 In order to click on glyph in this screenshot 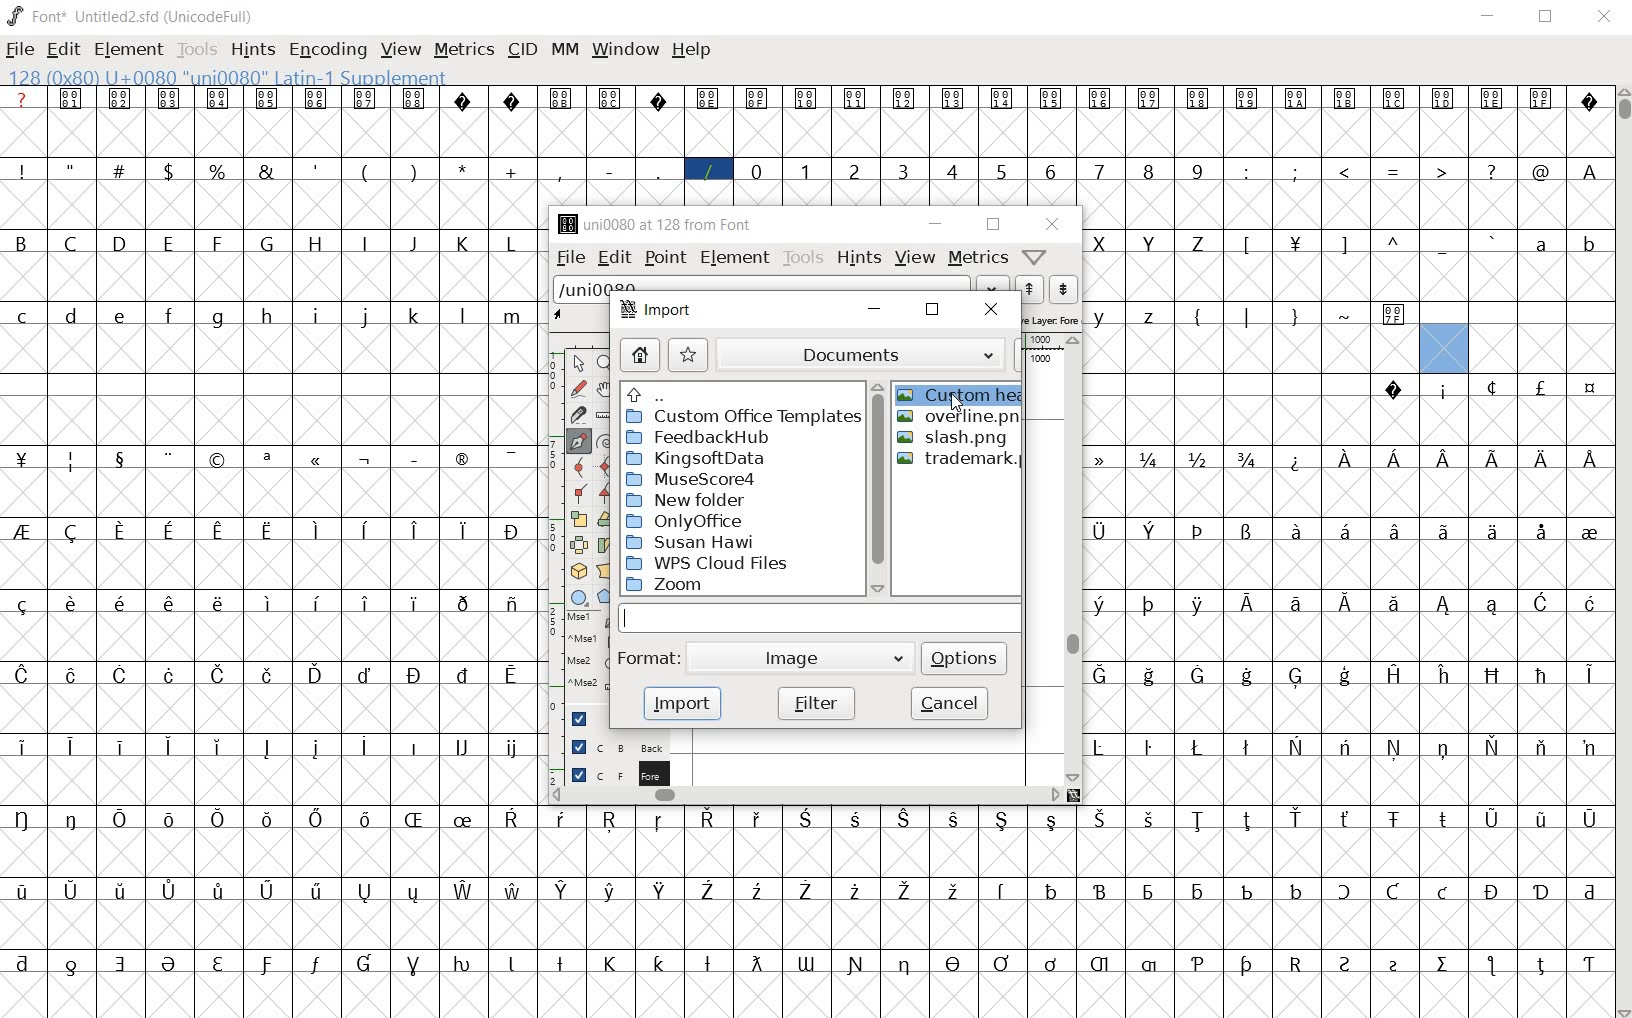, I will do `click(510, 459)`.